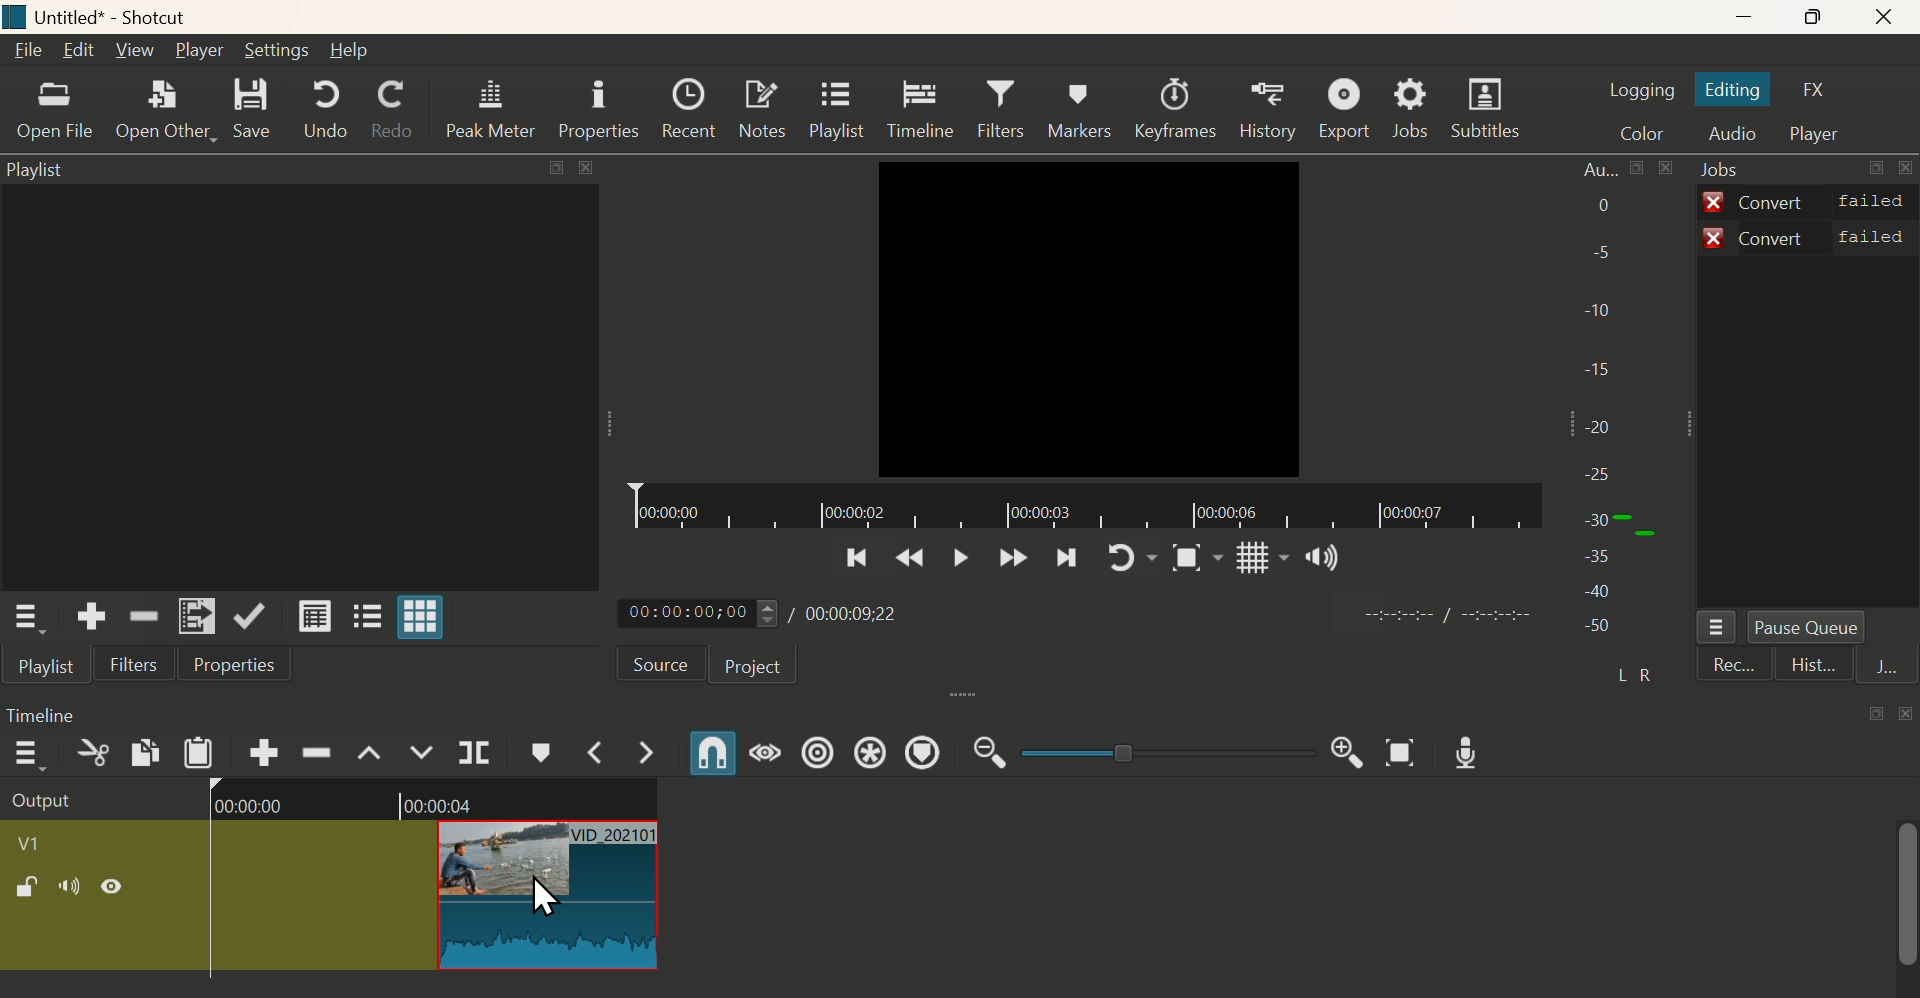  What do you see at coordinates (648, 755) in the screenshot?
I see `` at bounding box center [648, 755].